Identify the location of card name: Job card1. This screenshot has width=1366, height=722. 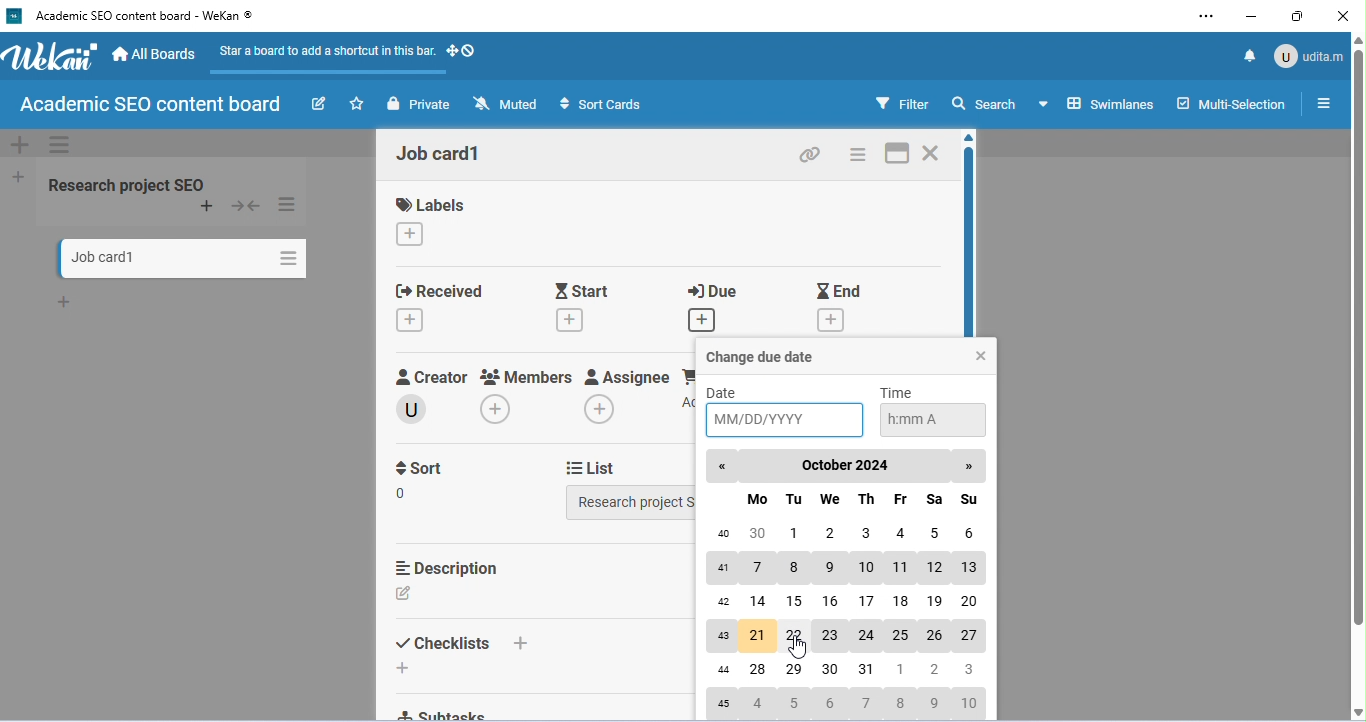
(103, 258).